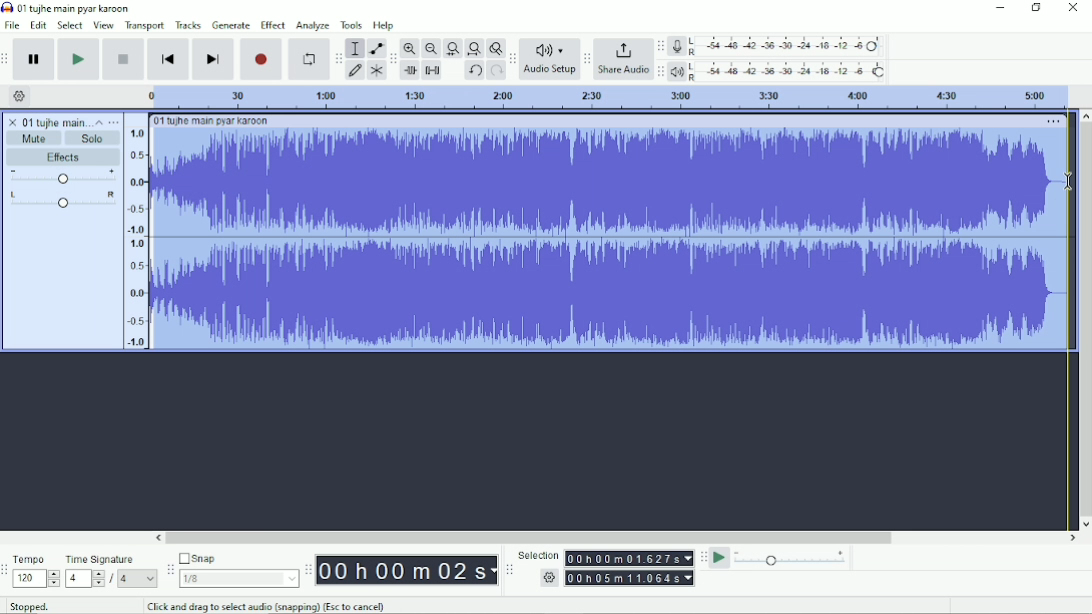  What do you see at coordinates (792, 558) in the screenshot?
I see `Playback speed` at bounding box center [792, 558].